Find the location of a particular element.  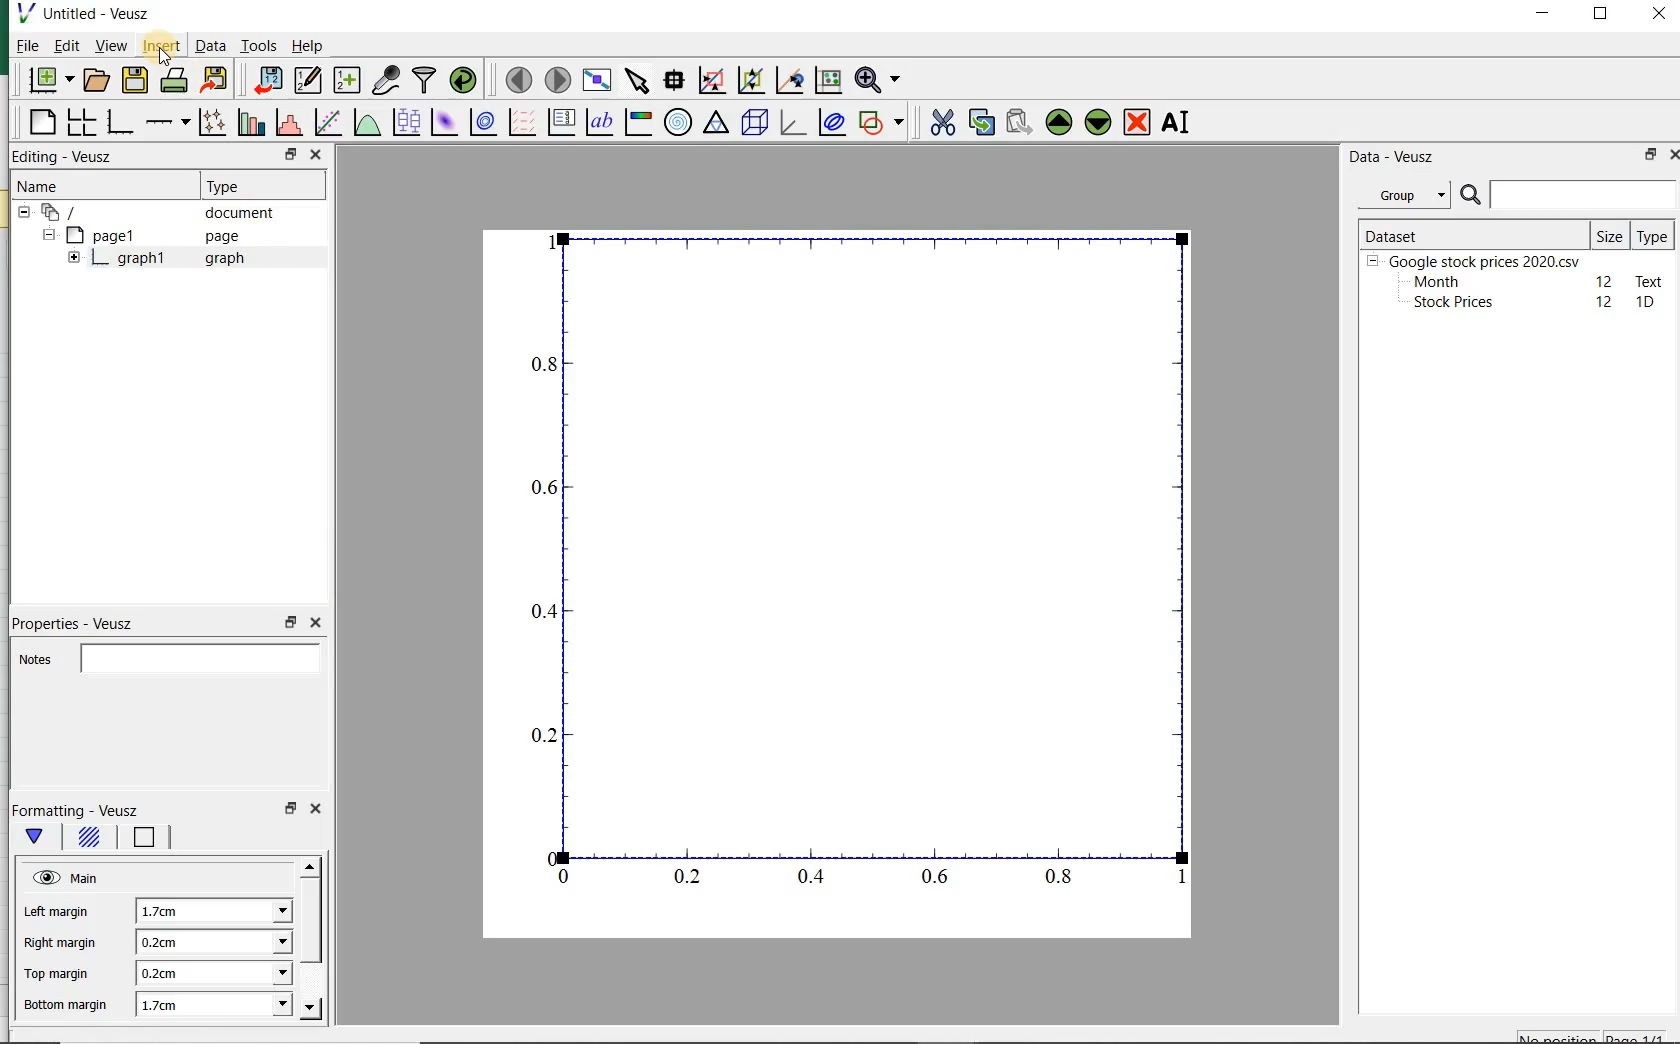

plot points with lines and errorbars is located at coordinates (208, 124).